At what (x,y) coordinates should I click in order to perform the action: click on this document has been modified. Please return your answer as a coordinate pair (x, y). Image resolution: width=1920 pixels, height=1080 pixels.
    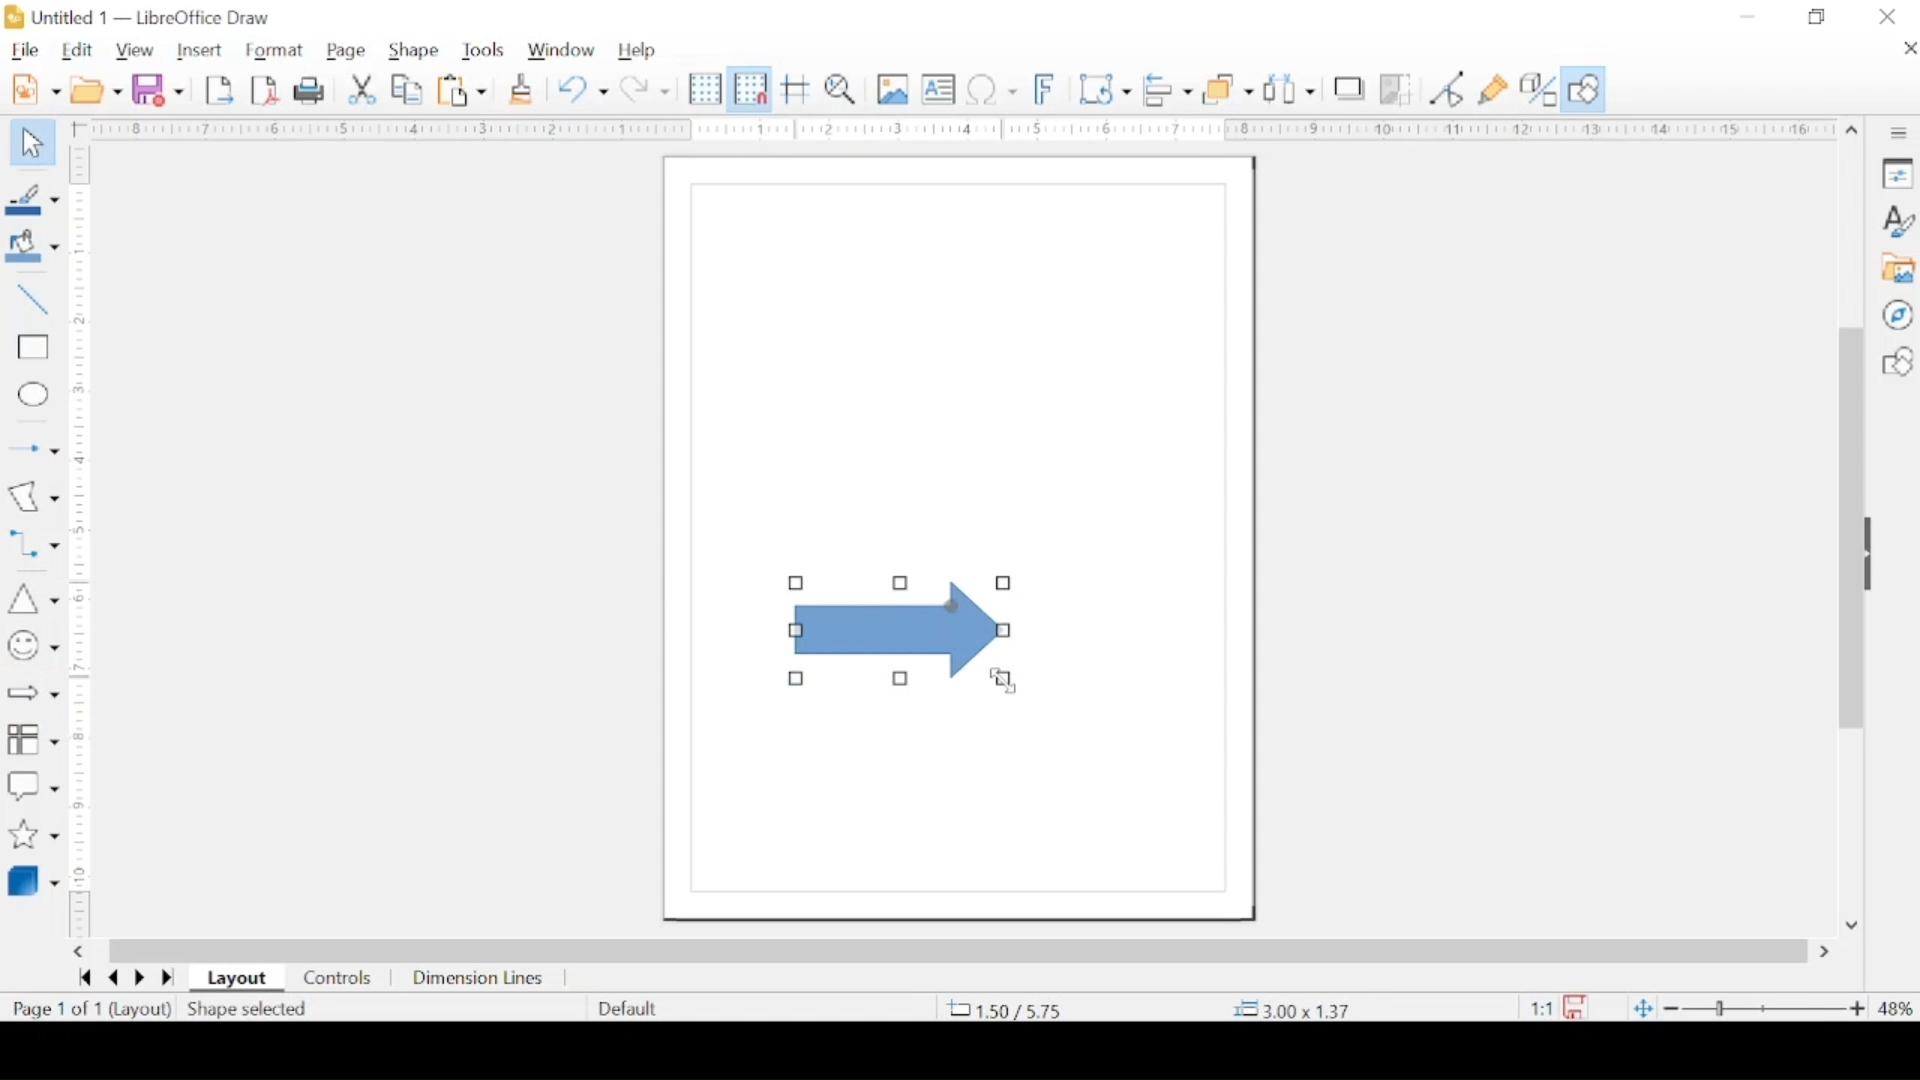
    Looking at the image, I should click on (1551, 1008).